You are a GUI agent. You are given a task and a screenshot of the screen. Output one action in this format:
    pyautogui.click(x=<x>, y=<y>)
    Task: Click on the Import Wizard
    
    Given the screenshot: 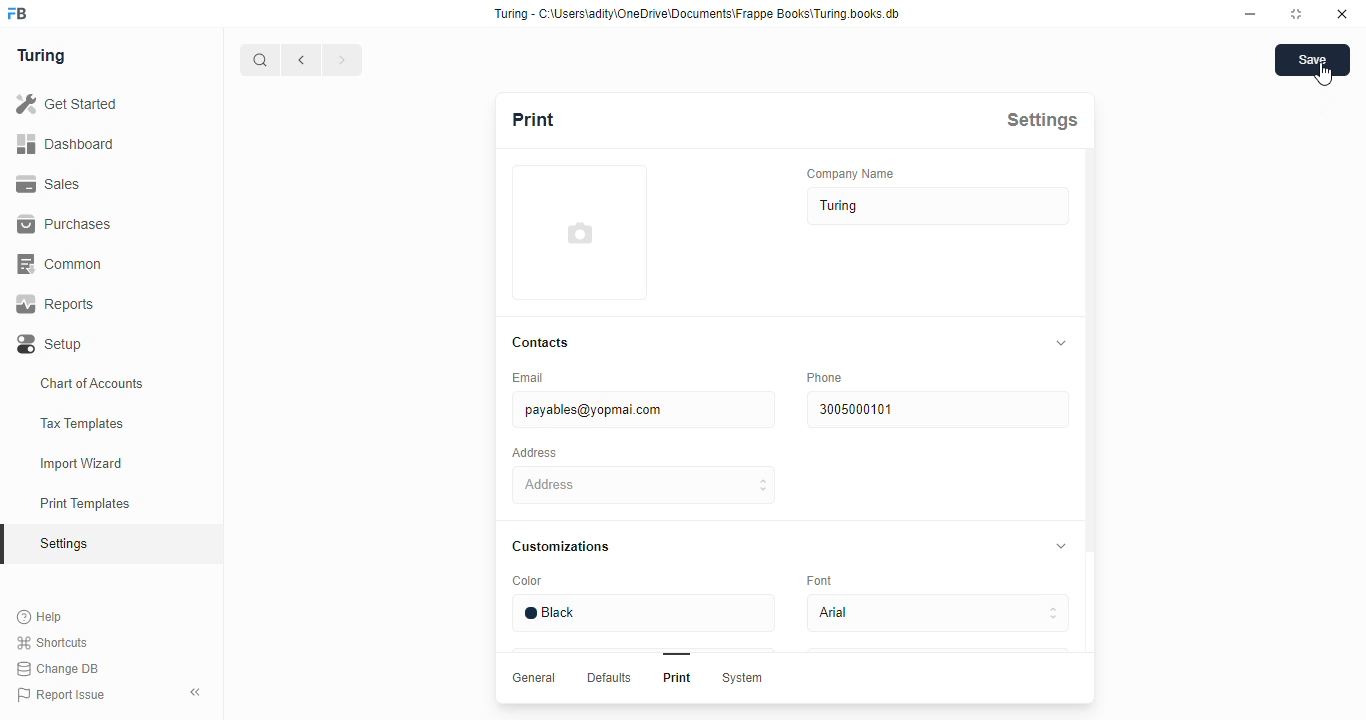 What is the action you would take?
    pyautogui.click(x=92, y=463)
    